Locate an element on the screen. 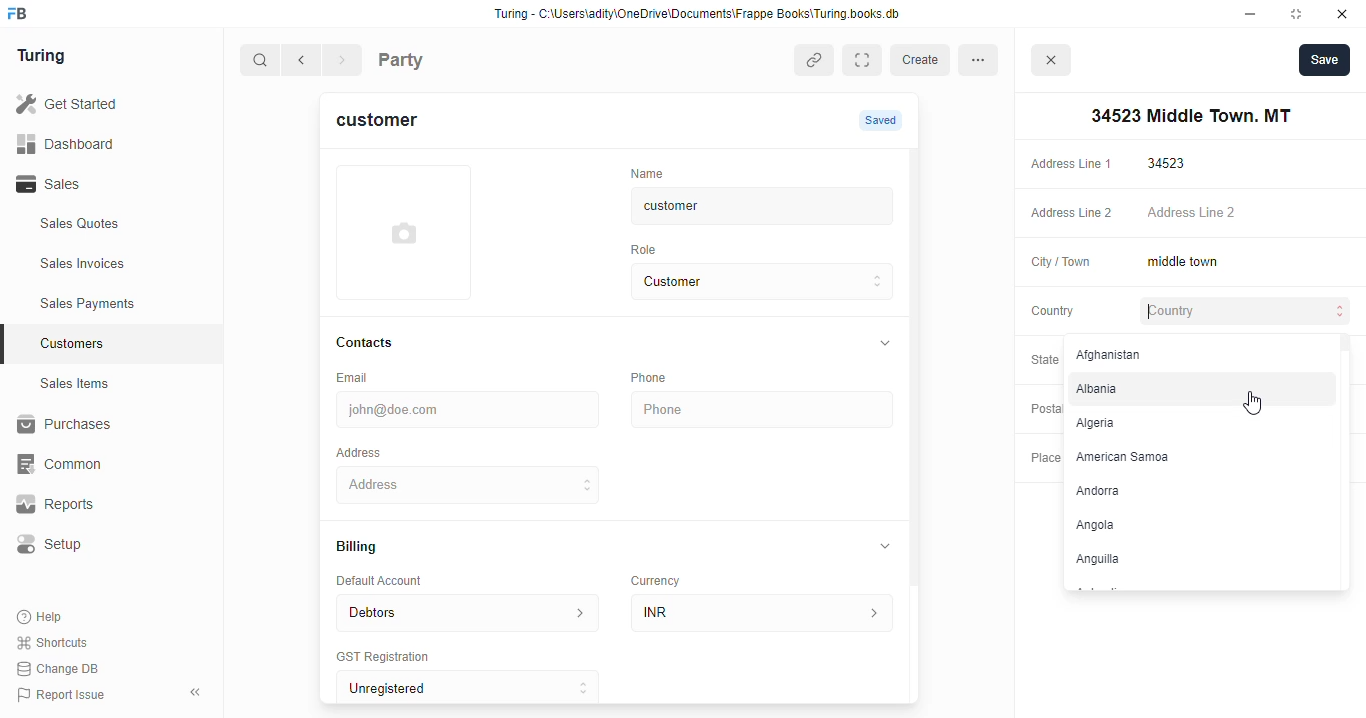 The height and width of the screenshot is (718, 1366). Saved is located at coordinates (883, 120).